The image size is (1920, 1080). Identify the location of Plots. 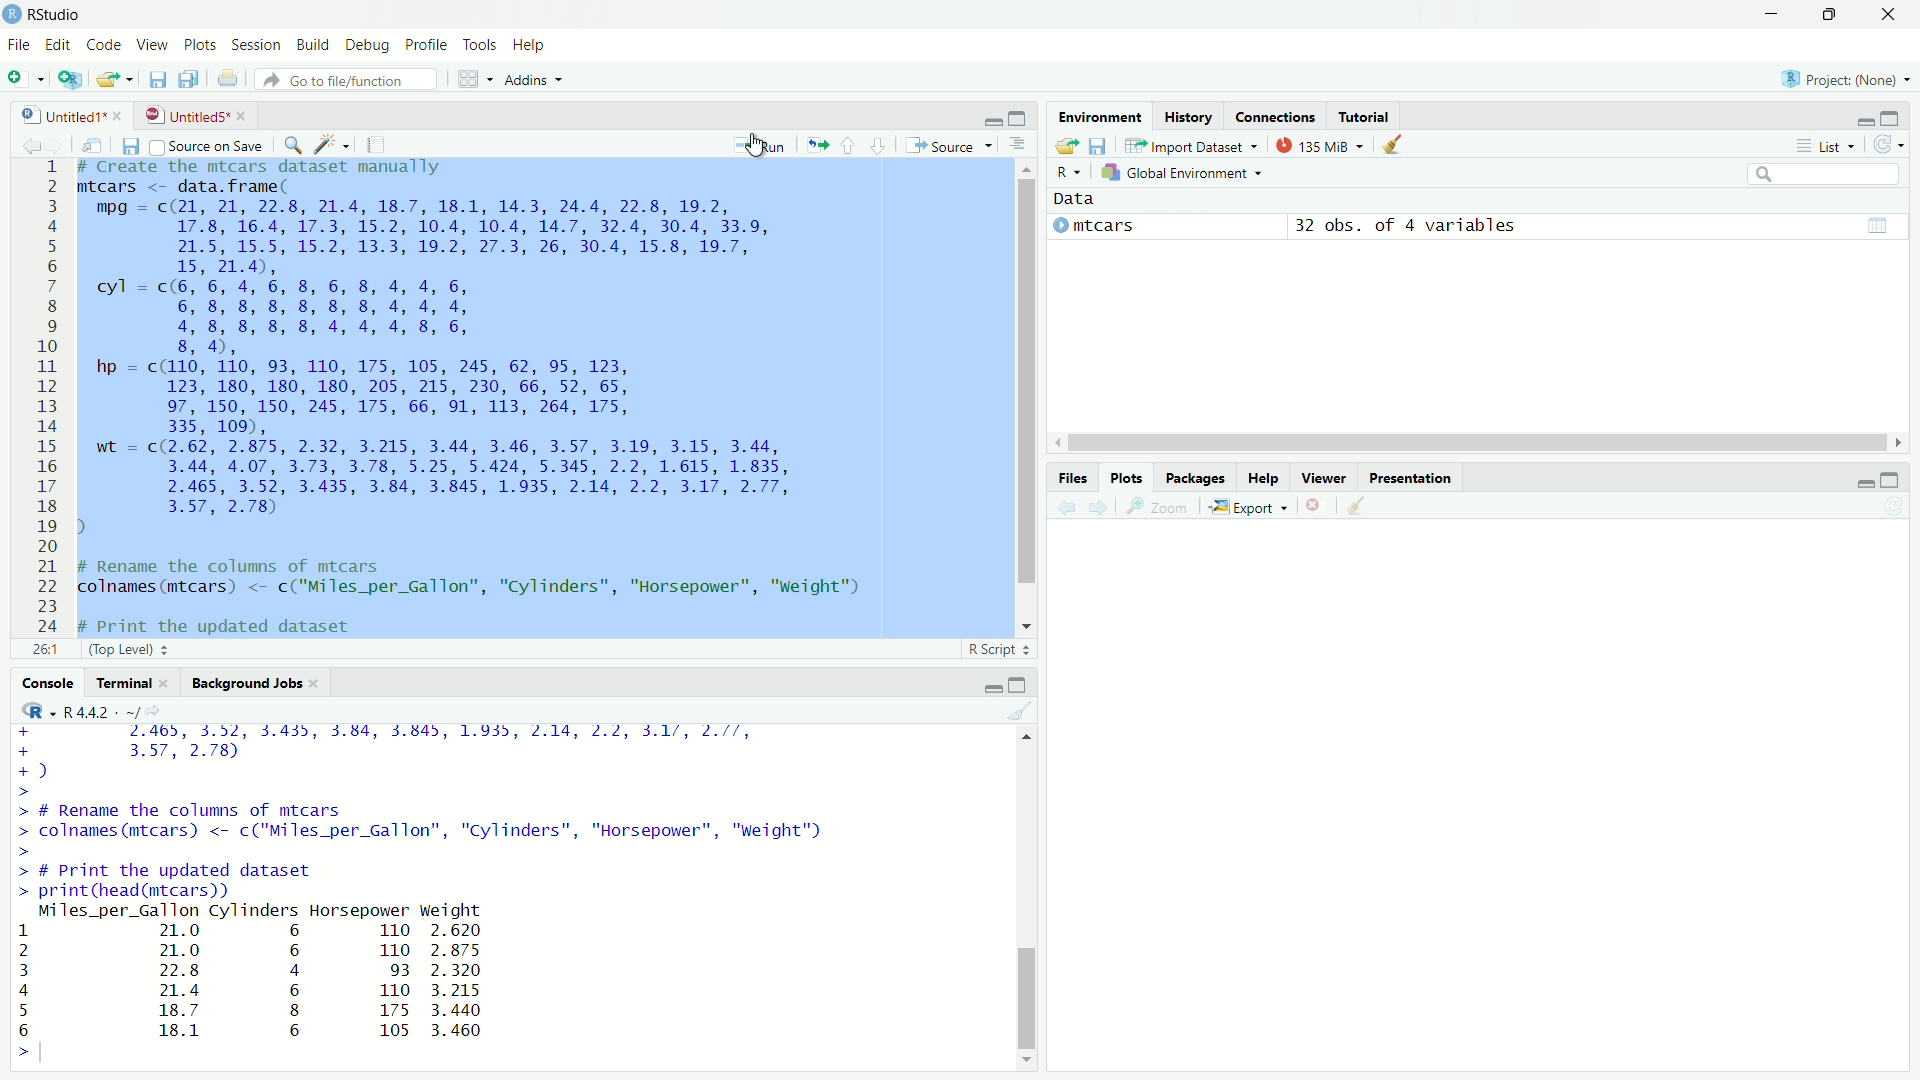
(1128, 478).